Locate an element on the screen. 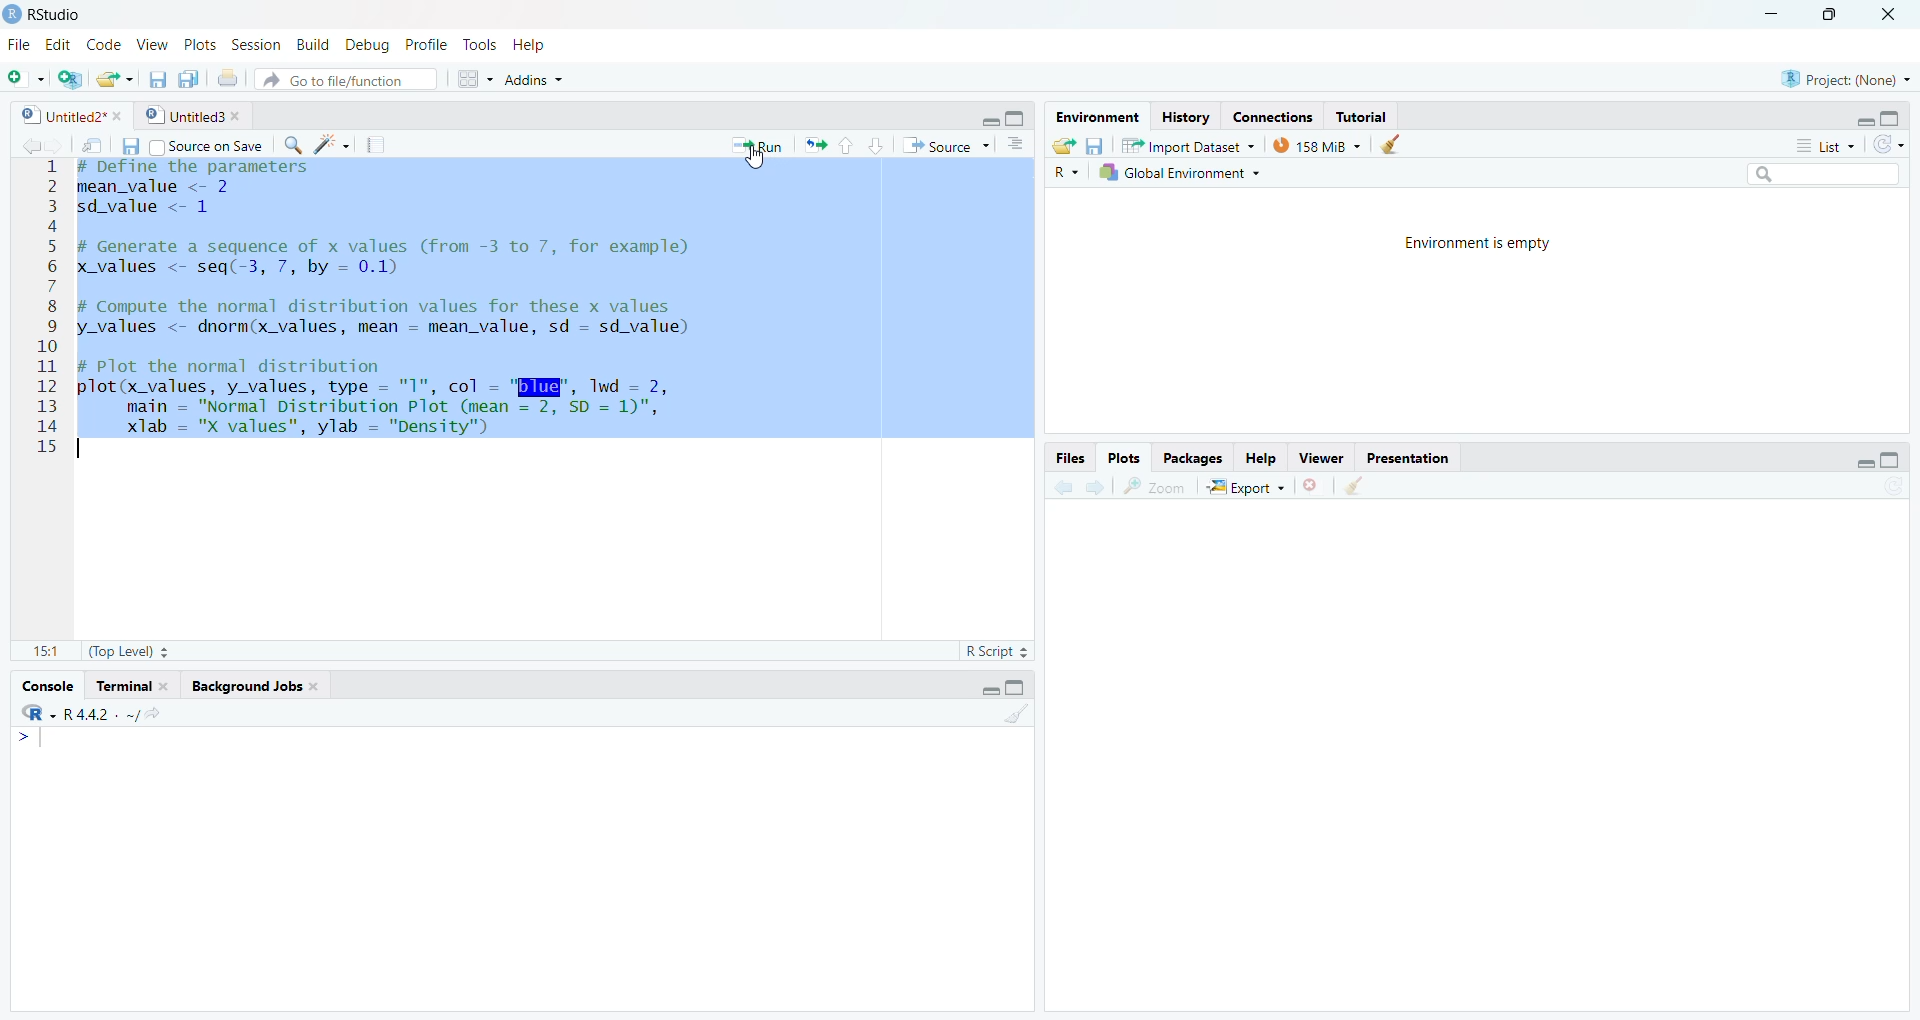 This screenshot has width=1920, height=1020. History is located at coordinates (1183, 116).